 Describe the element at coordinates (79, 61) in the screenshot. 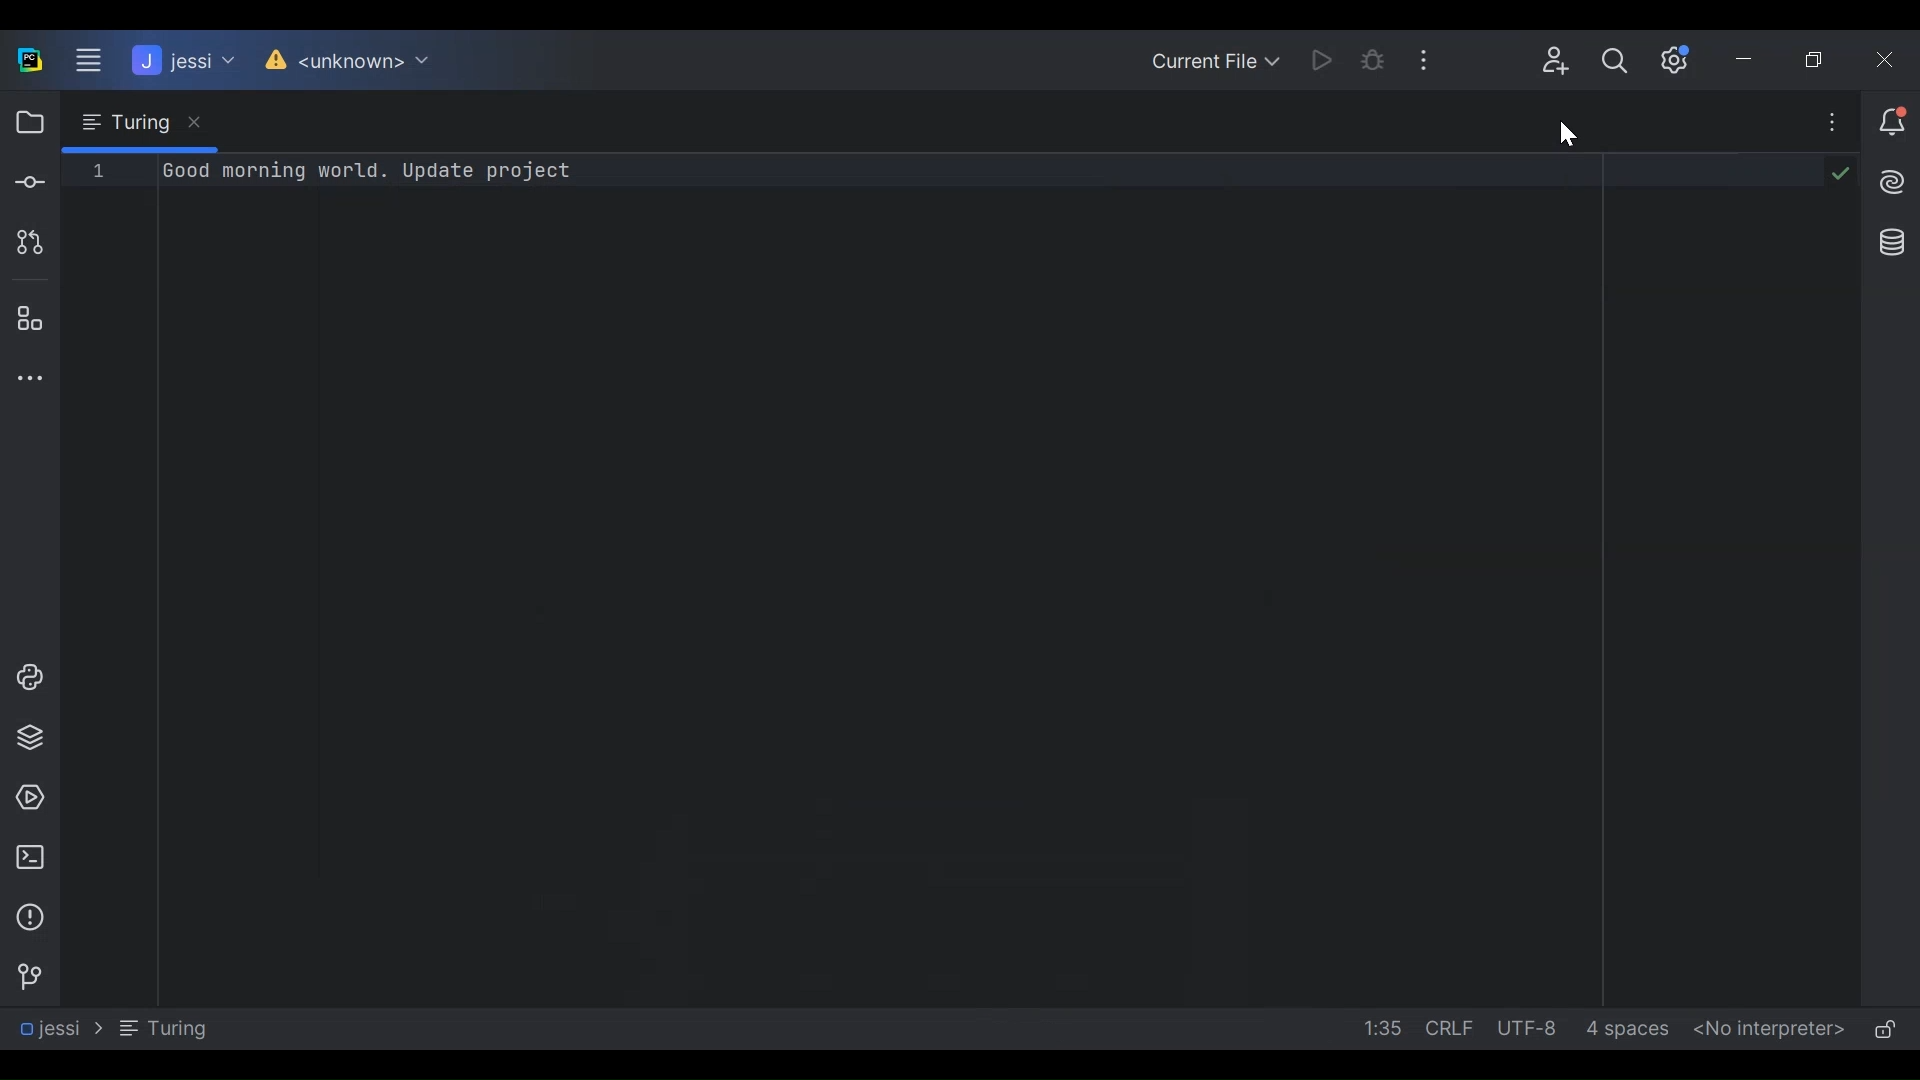

I see `Main Menu` at that location.